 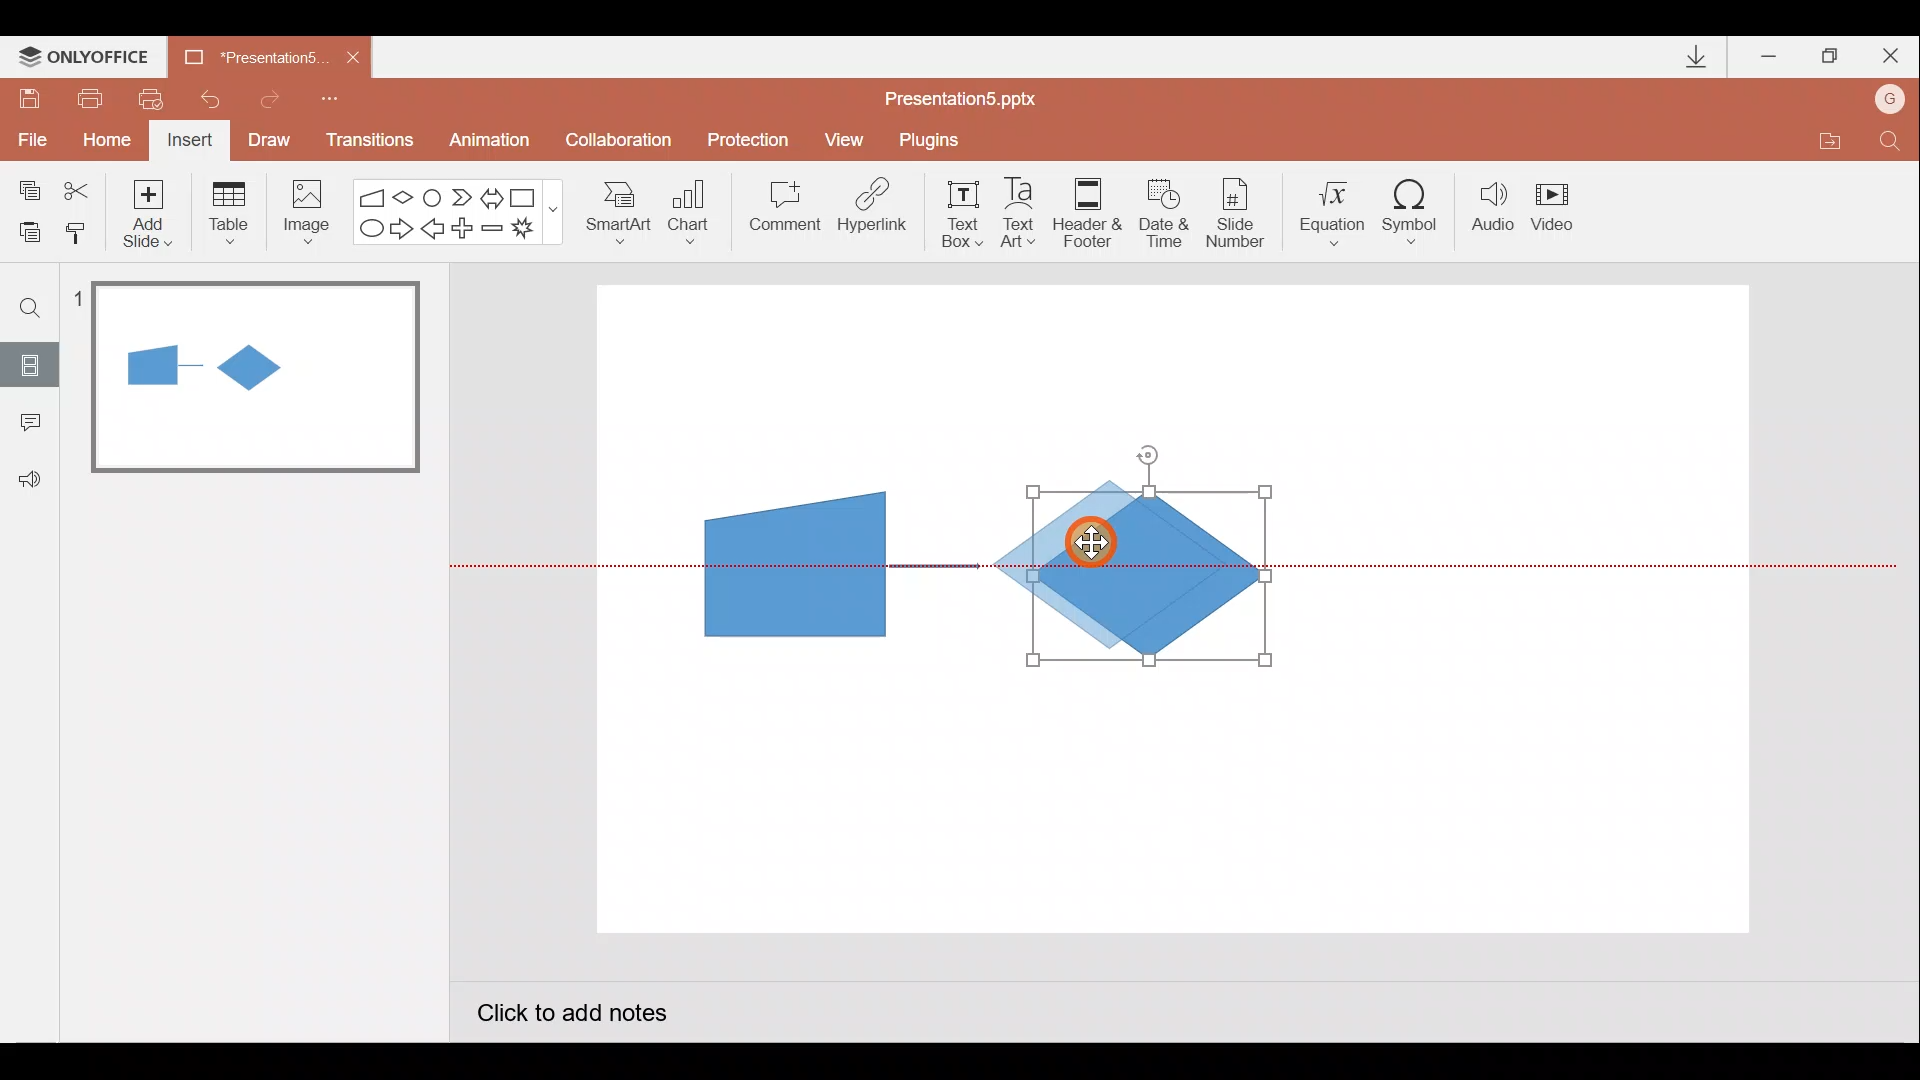 What do you see at coordinates (28, 135) in the screenshot?
I see `File` at bounding box center [28, 135].